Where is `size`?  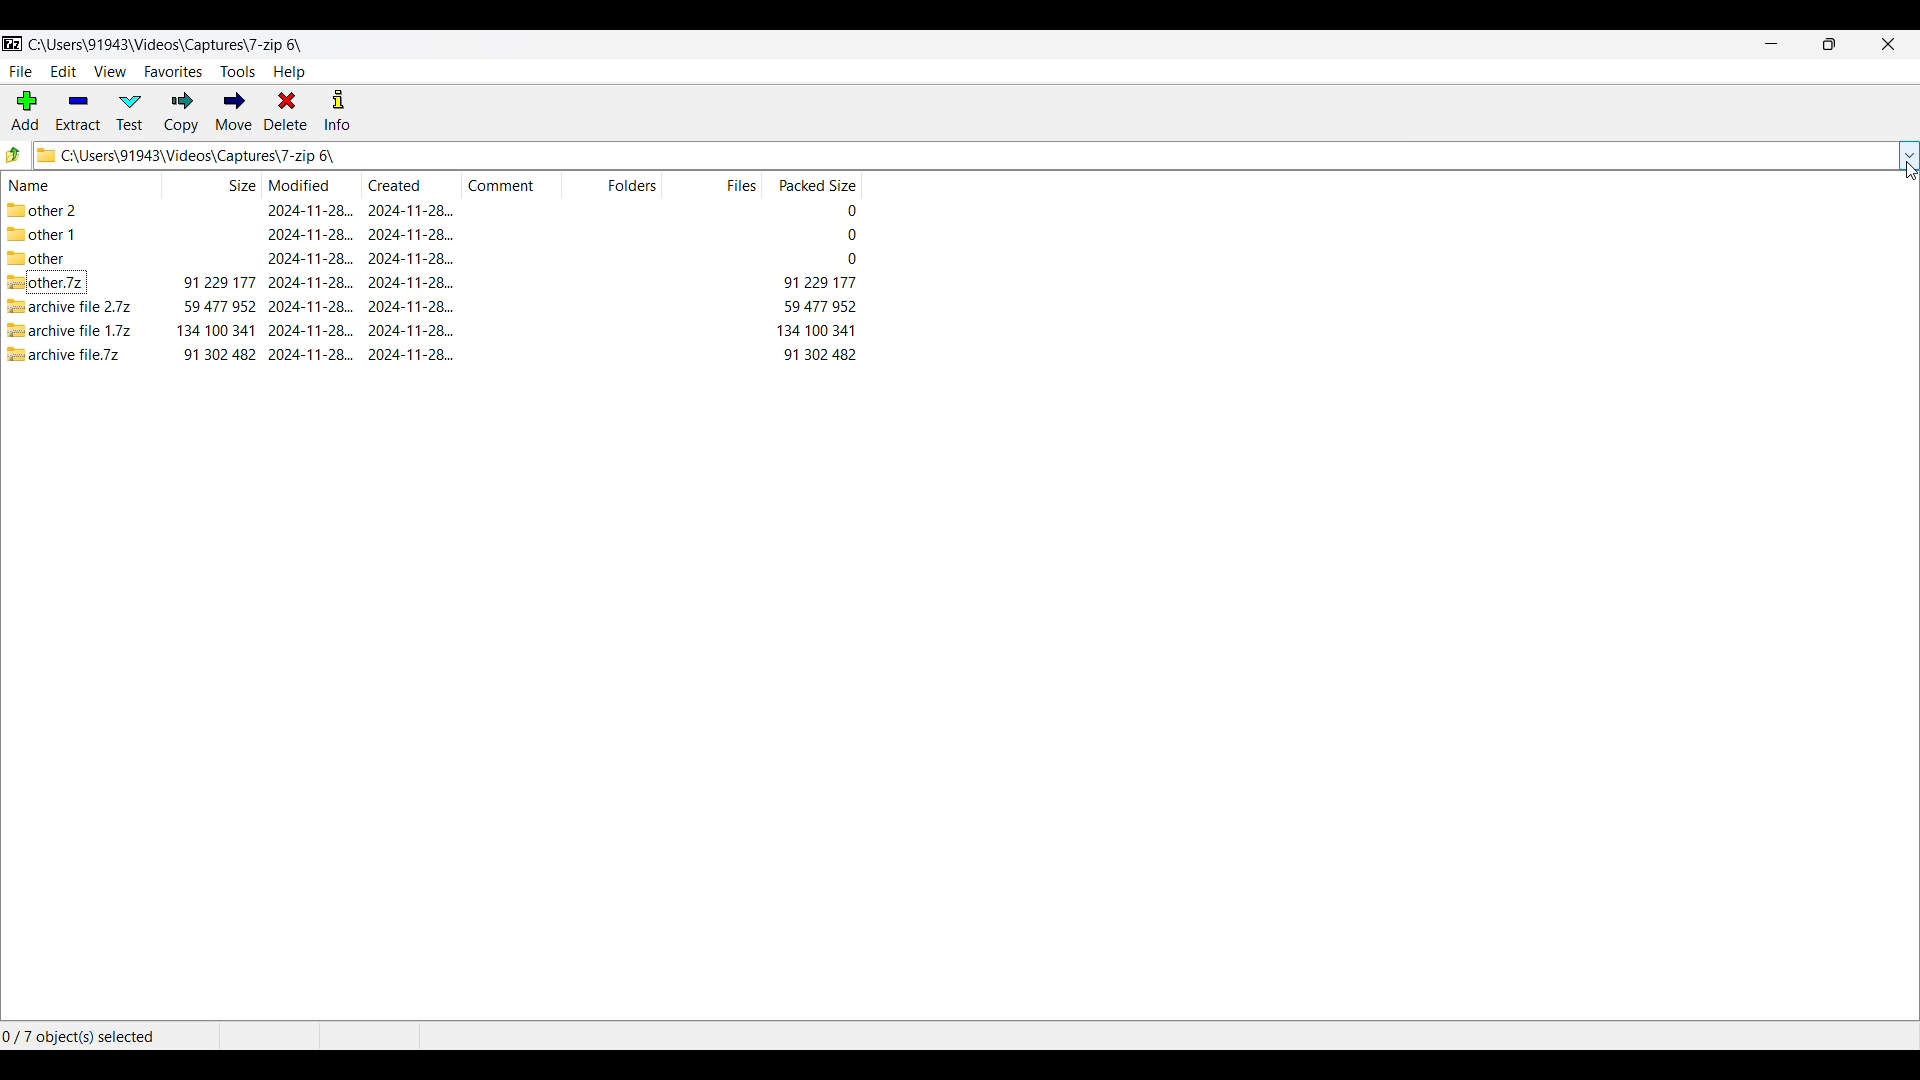
size is located at coordinates (218, 330).